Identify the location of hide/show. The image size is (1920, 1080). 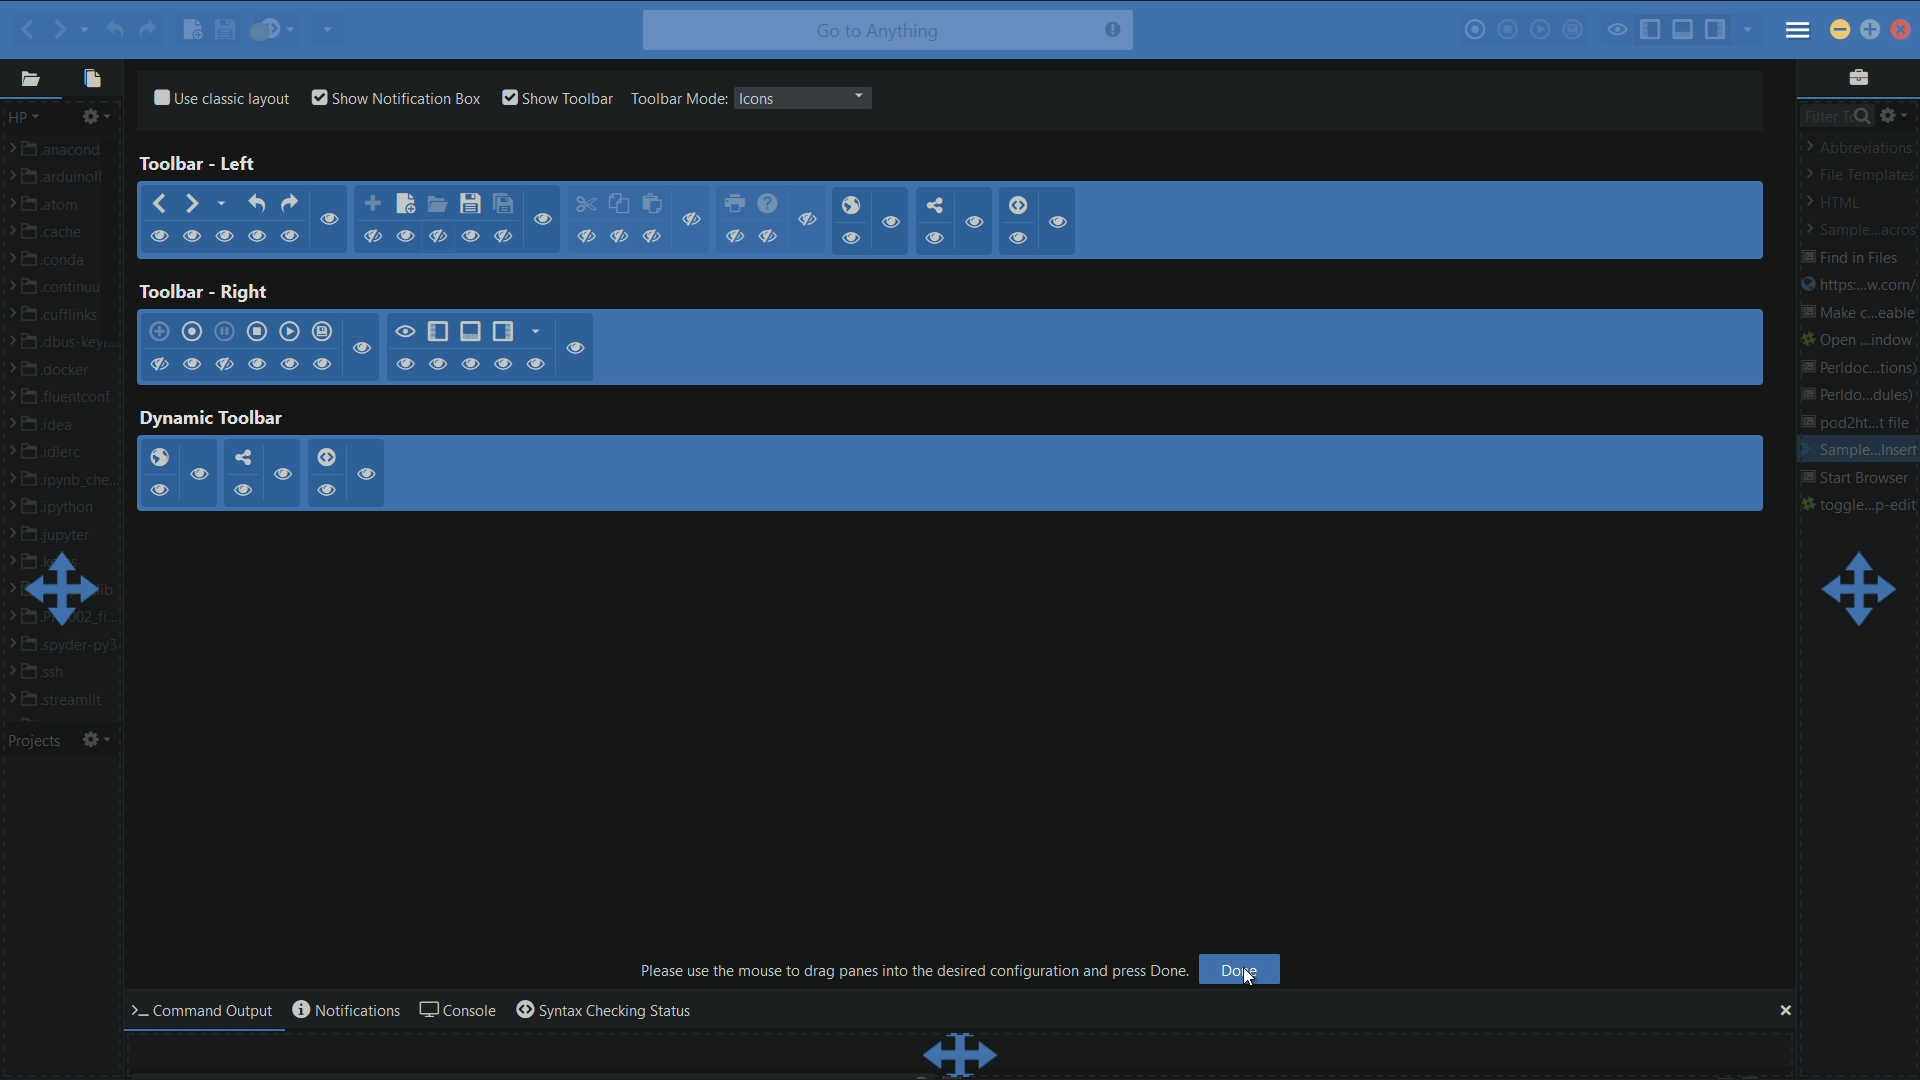
(578, 347).